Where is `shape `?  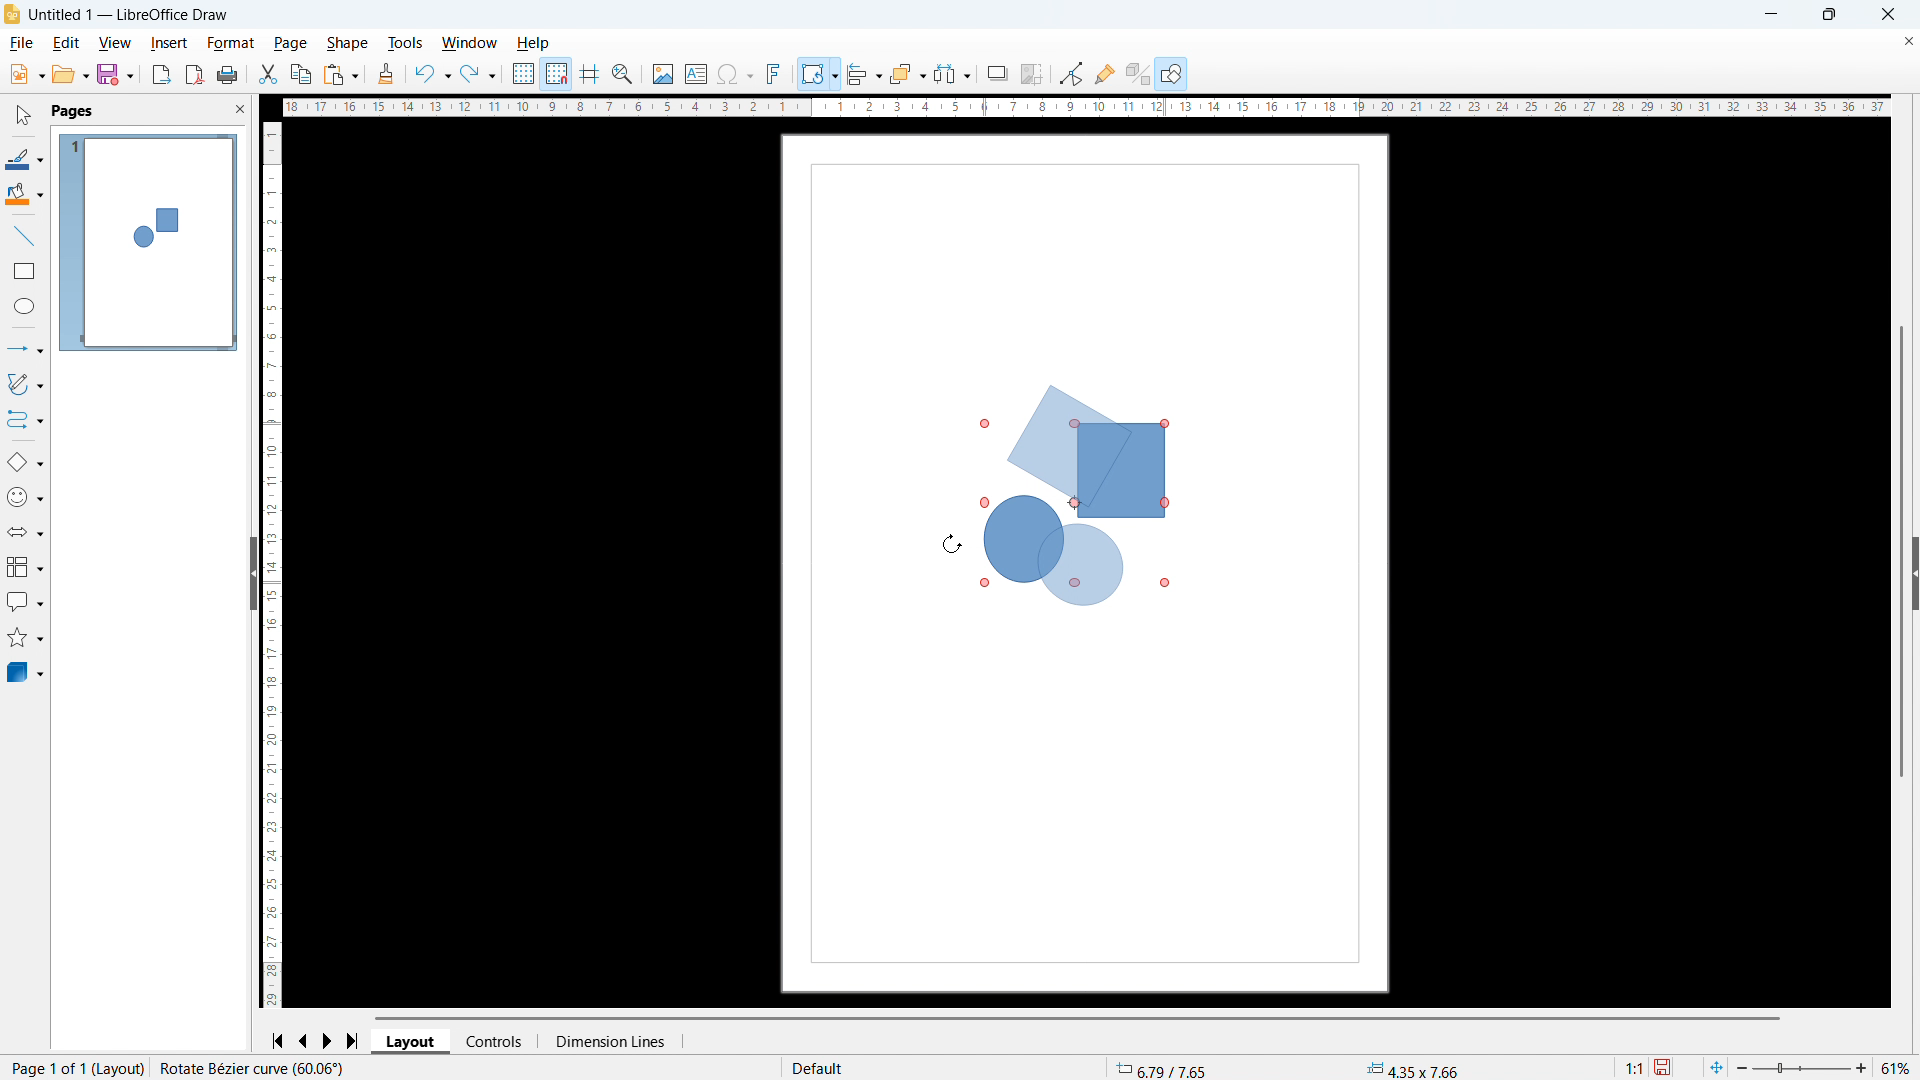 shape  is located at coordinates (348, 44).